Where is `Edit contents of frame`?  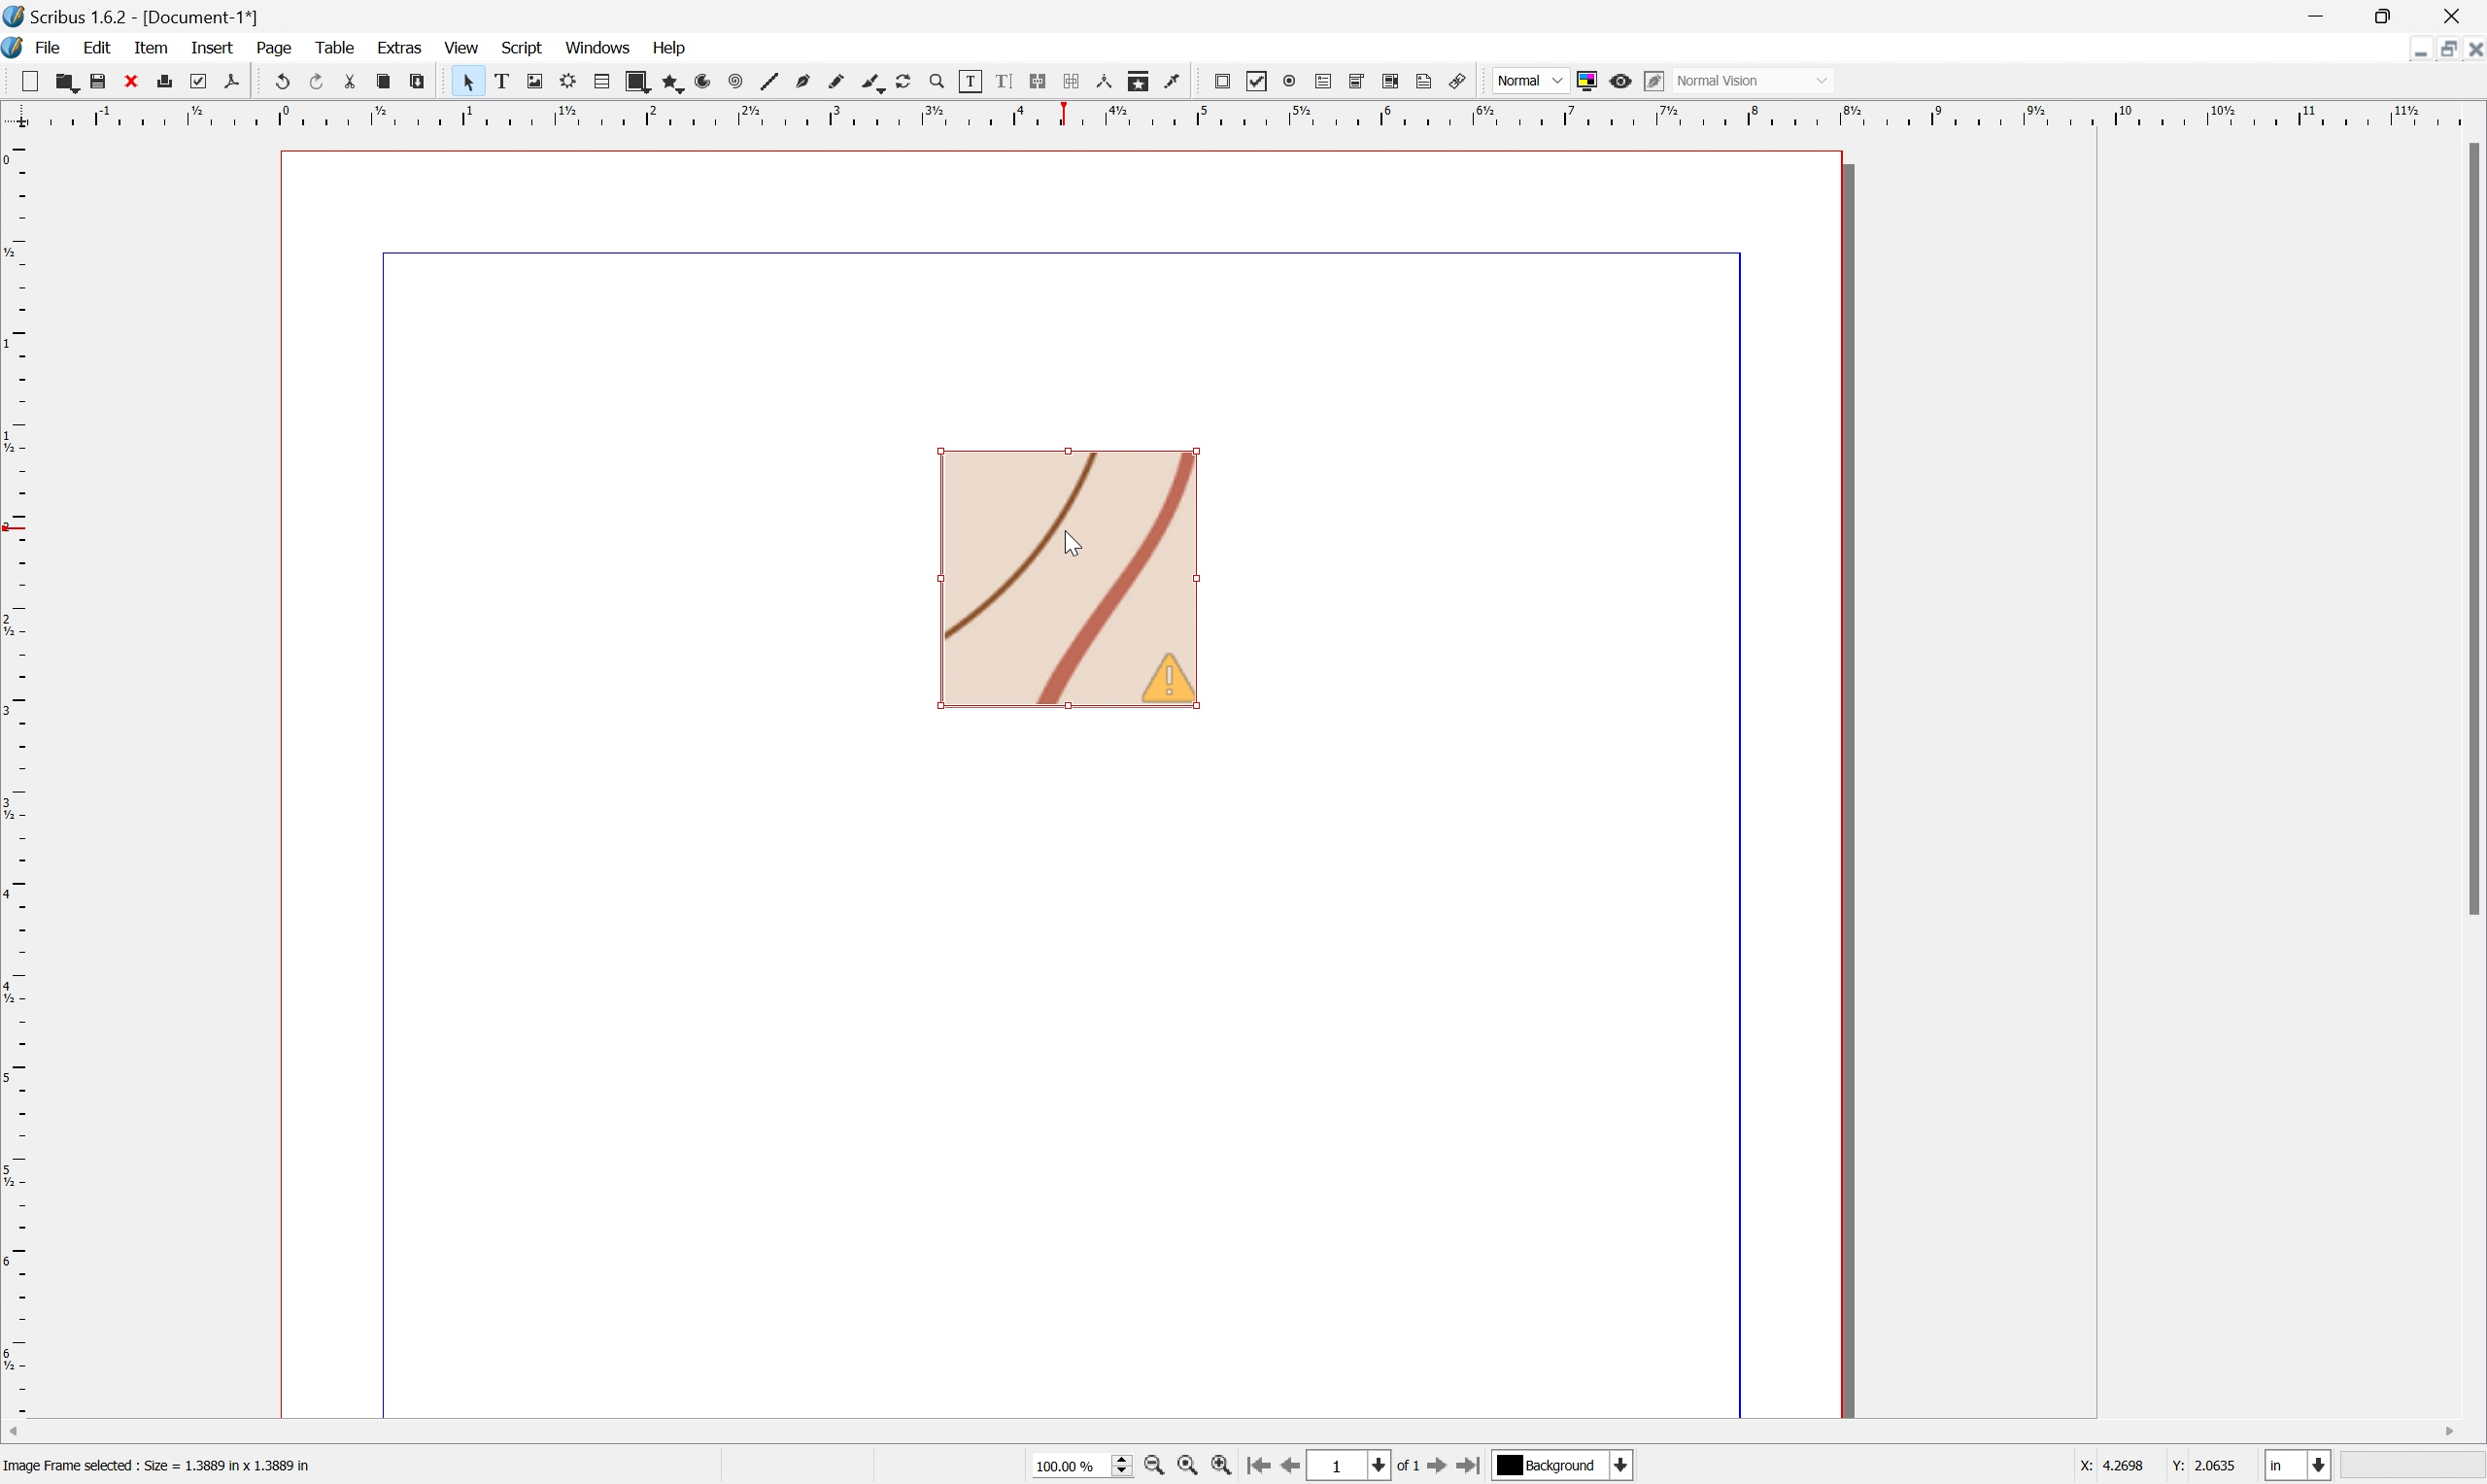 Edit contents of frame is located at coordinates (971, 80).